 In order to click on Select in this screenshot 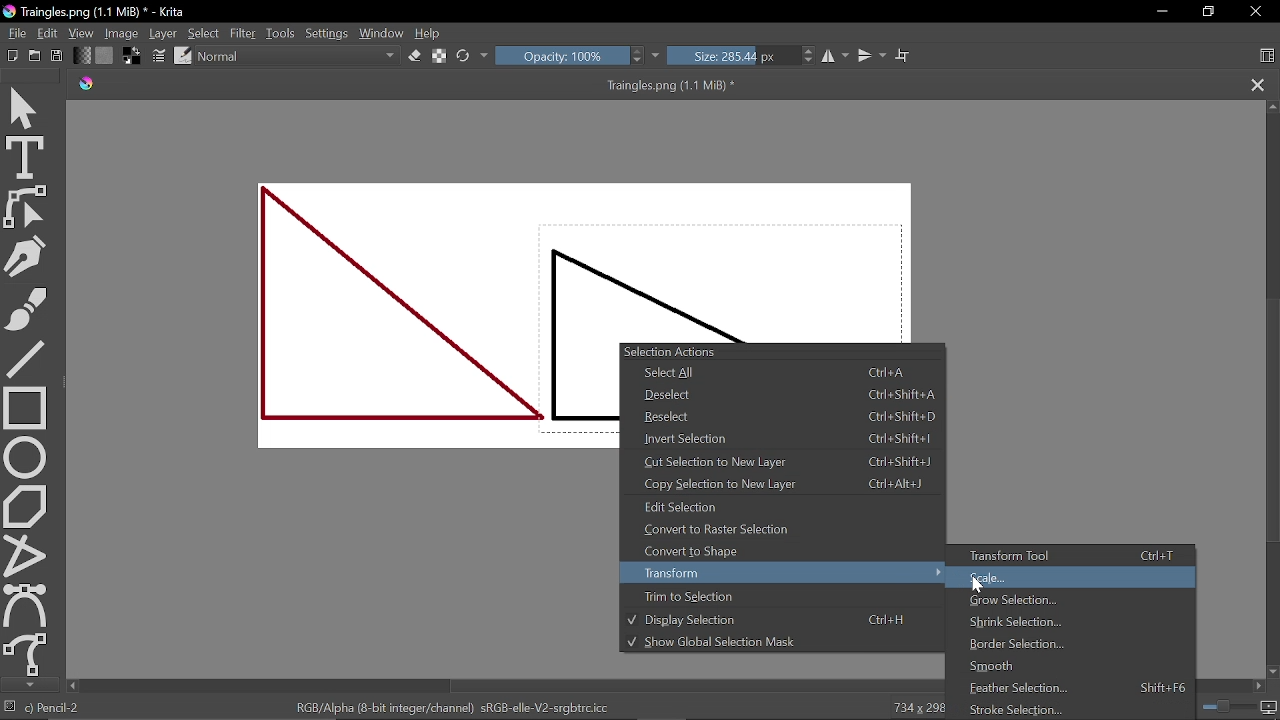, I will do `click(206, 33)`.